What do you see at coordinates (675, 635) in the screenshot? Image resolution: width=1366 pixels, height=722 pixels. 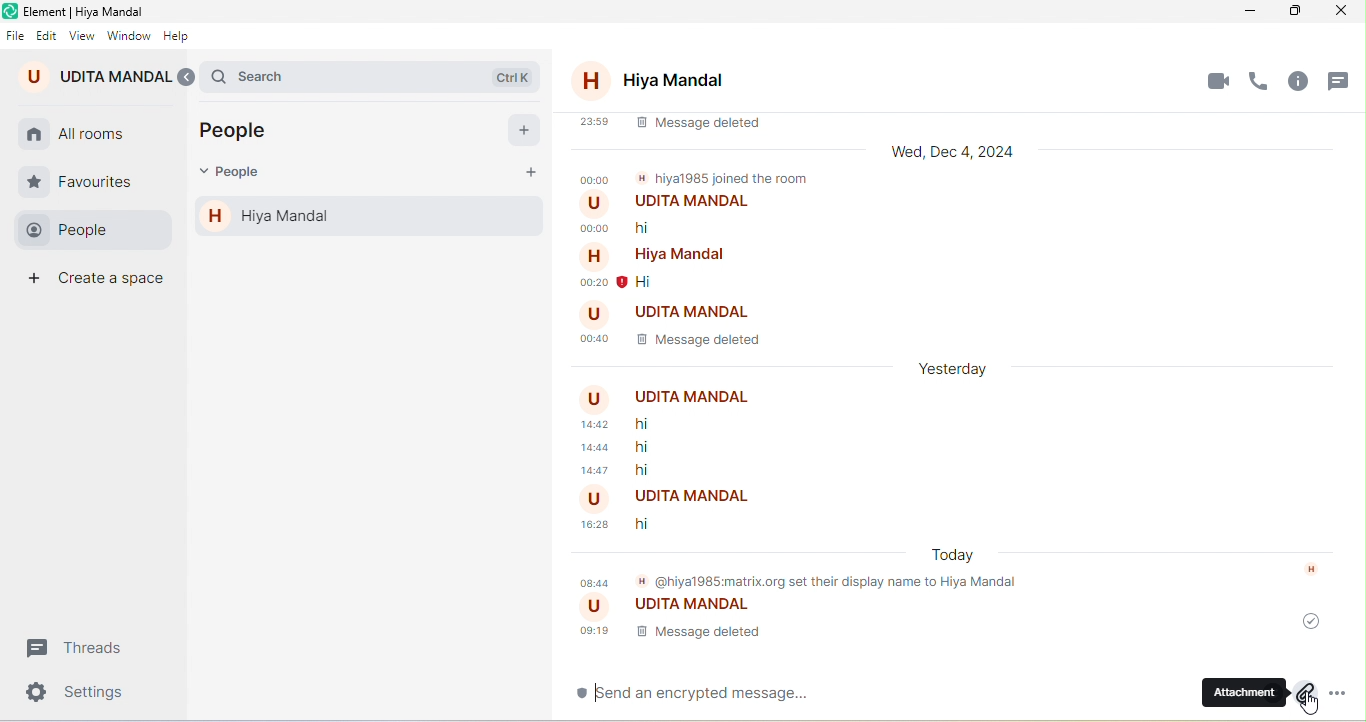 I see `message delete` at bounding box center [675, 635].